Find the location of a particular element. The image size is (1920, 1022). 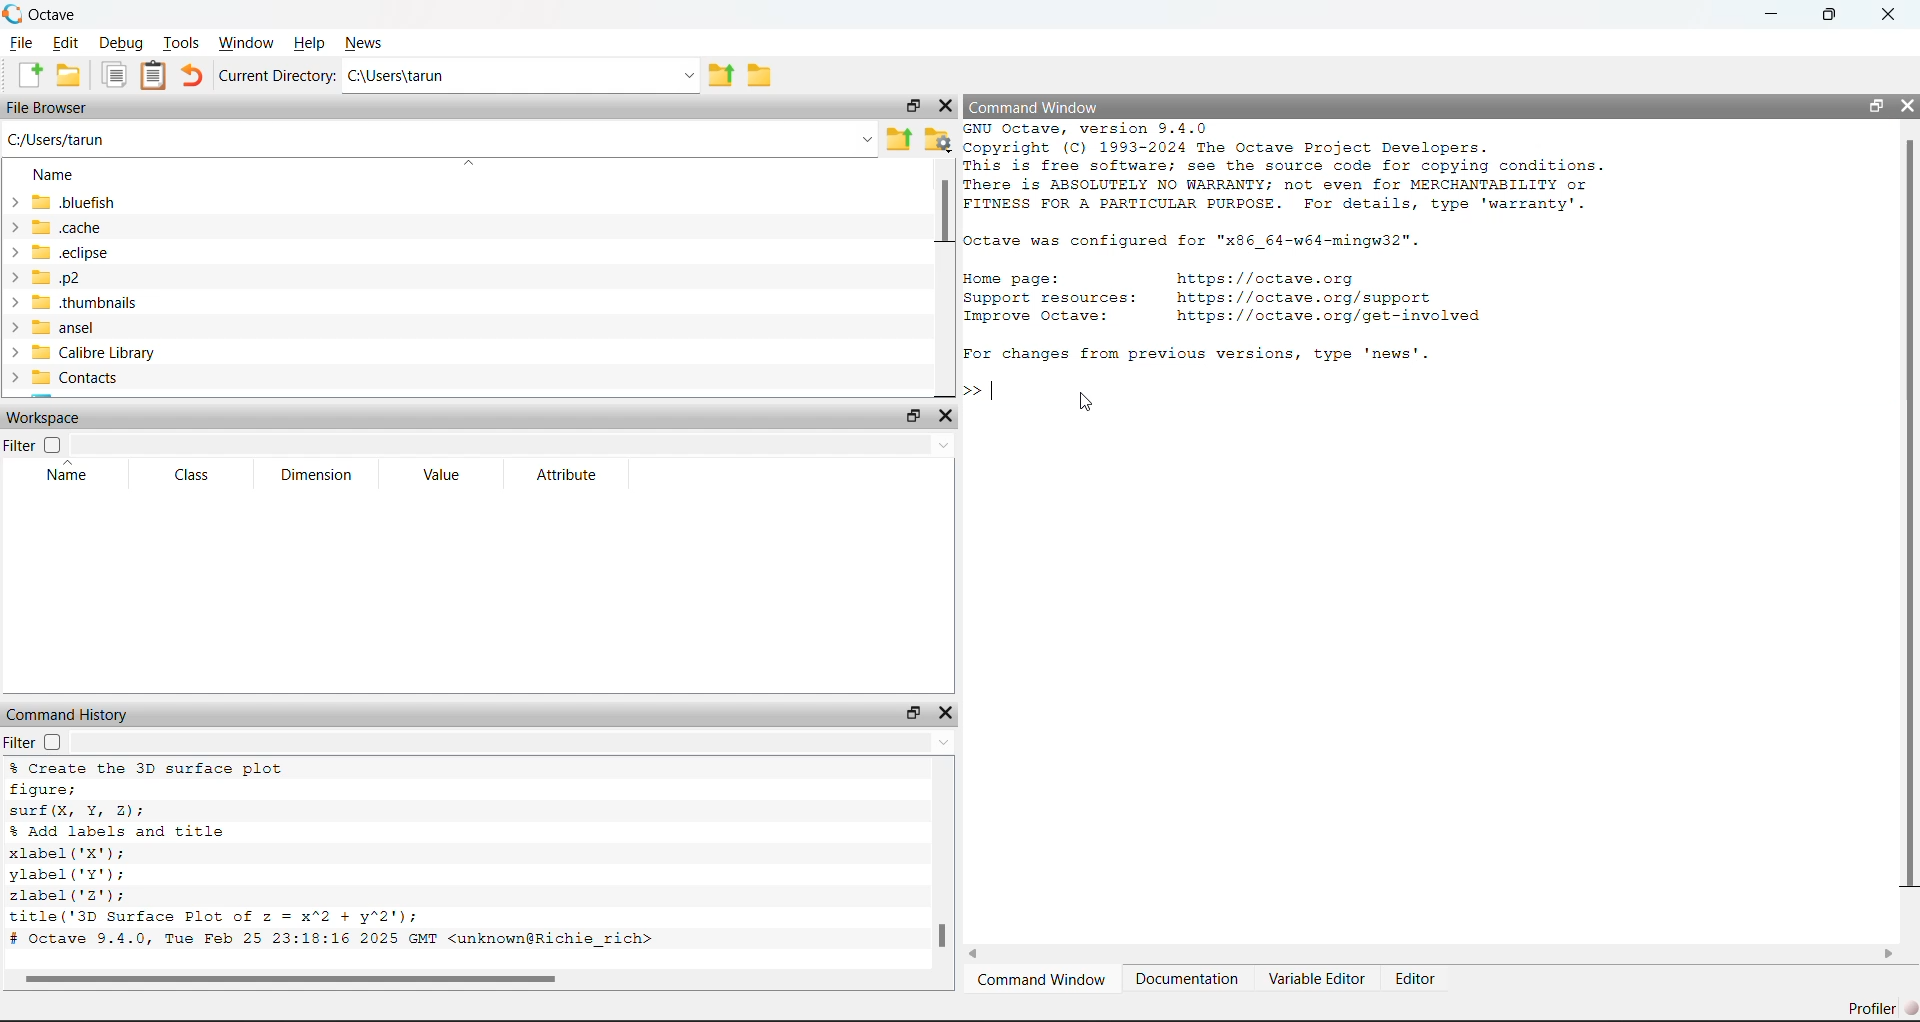

Close is located at coordinates (1907, 107).